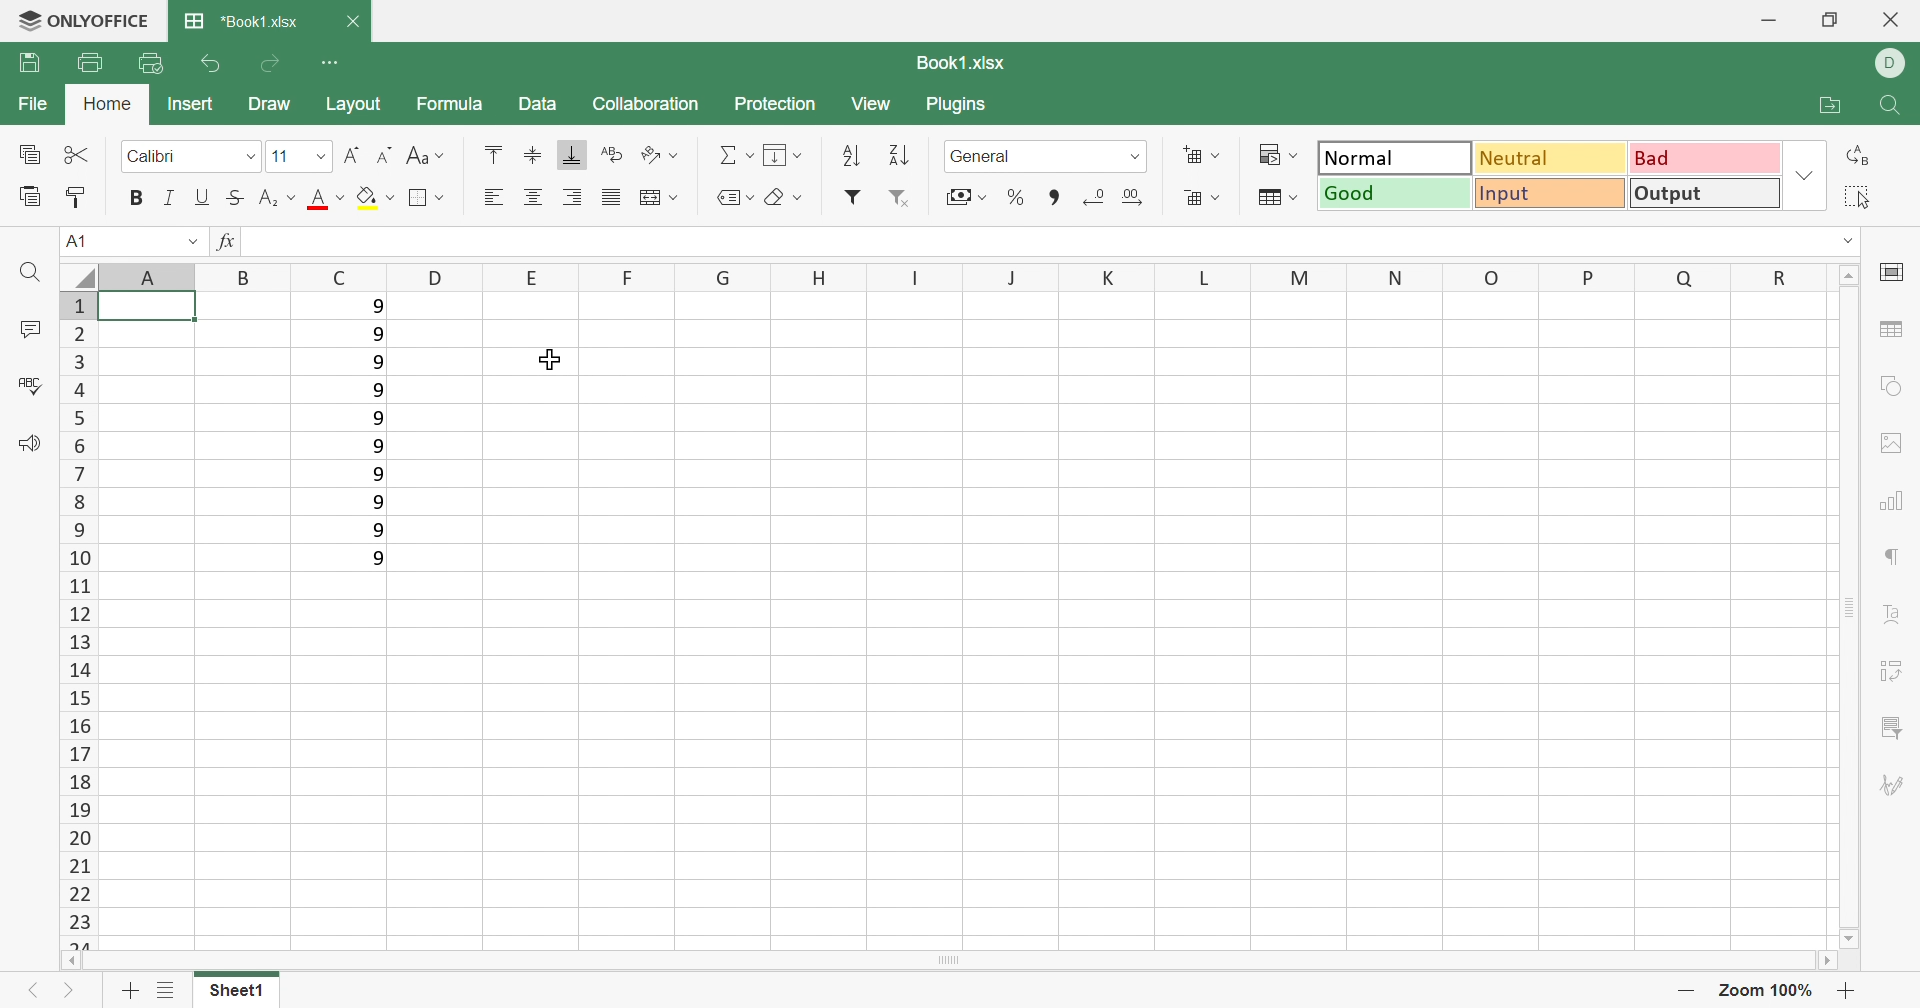  Describe the element at coordinates (352, 104) in the screenshot. I see `Layout` at that location.